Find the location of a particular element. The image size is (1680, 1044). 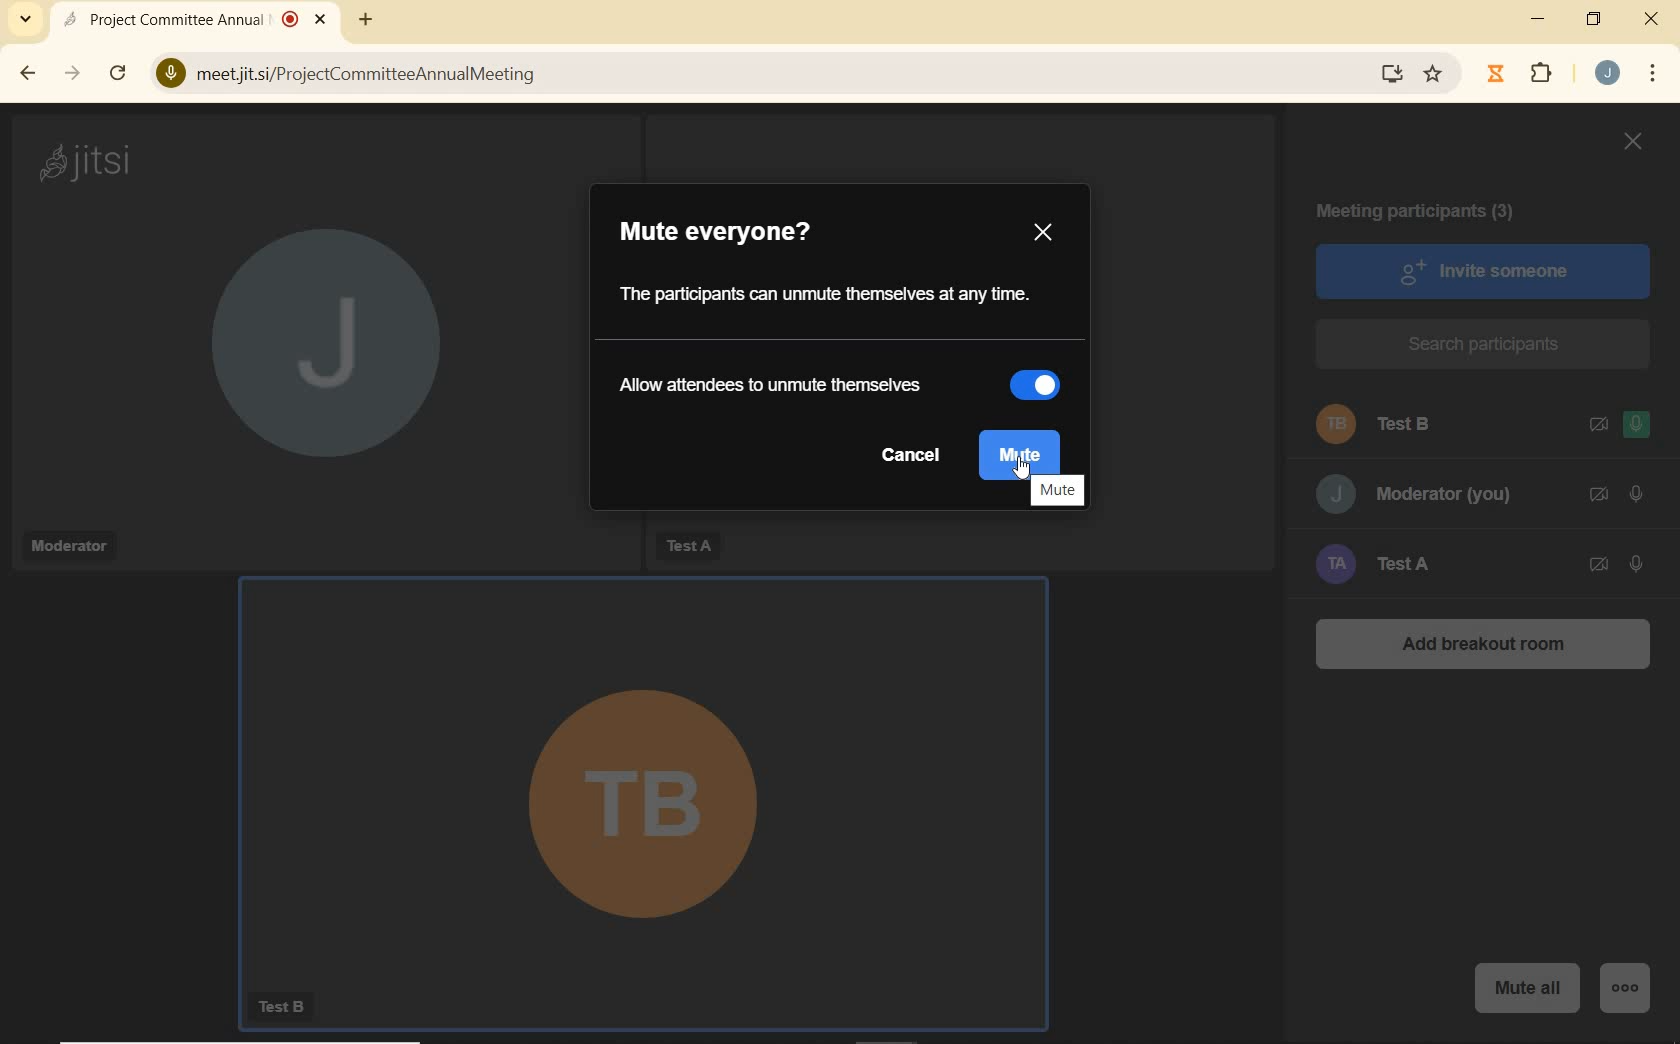

MINIMIZE is located at coordinates (1541, 22).